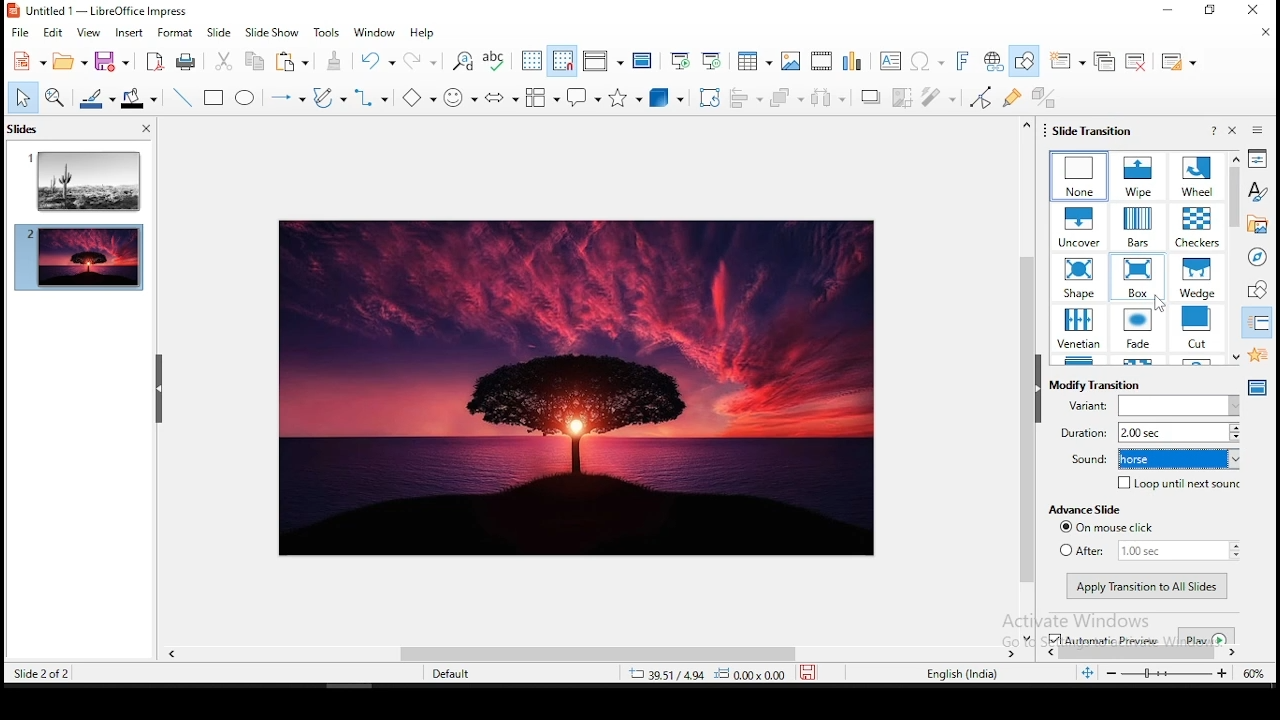 Image resolution: width=1280 pixels, height=720 pixels. I want to click on find and replace, so click(465, 63).